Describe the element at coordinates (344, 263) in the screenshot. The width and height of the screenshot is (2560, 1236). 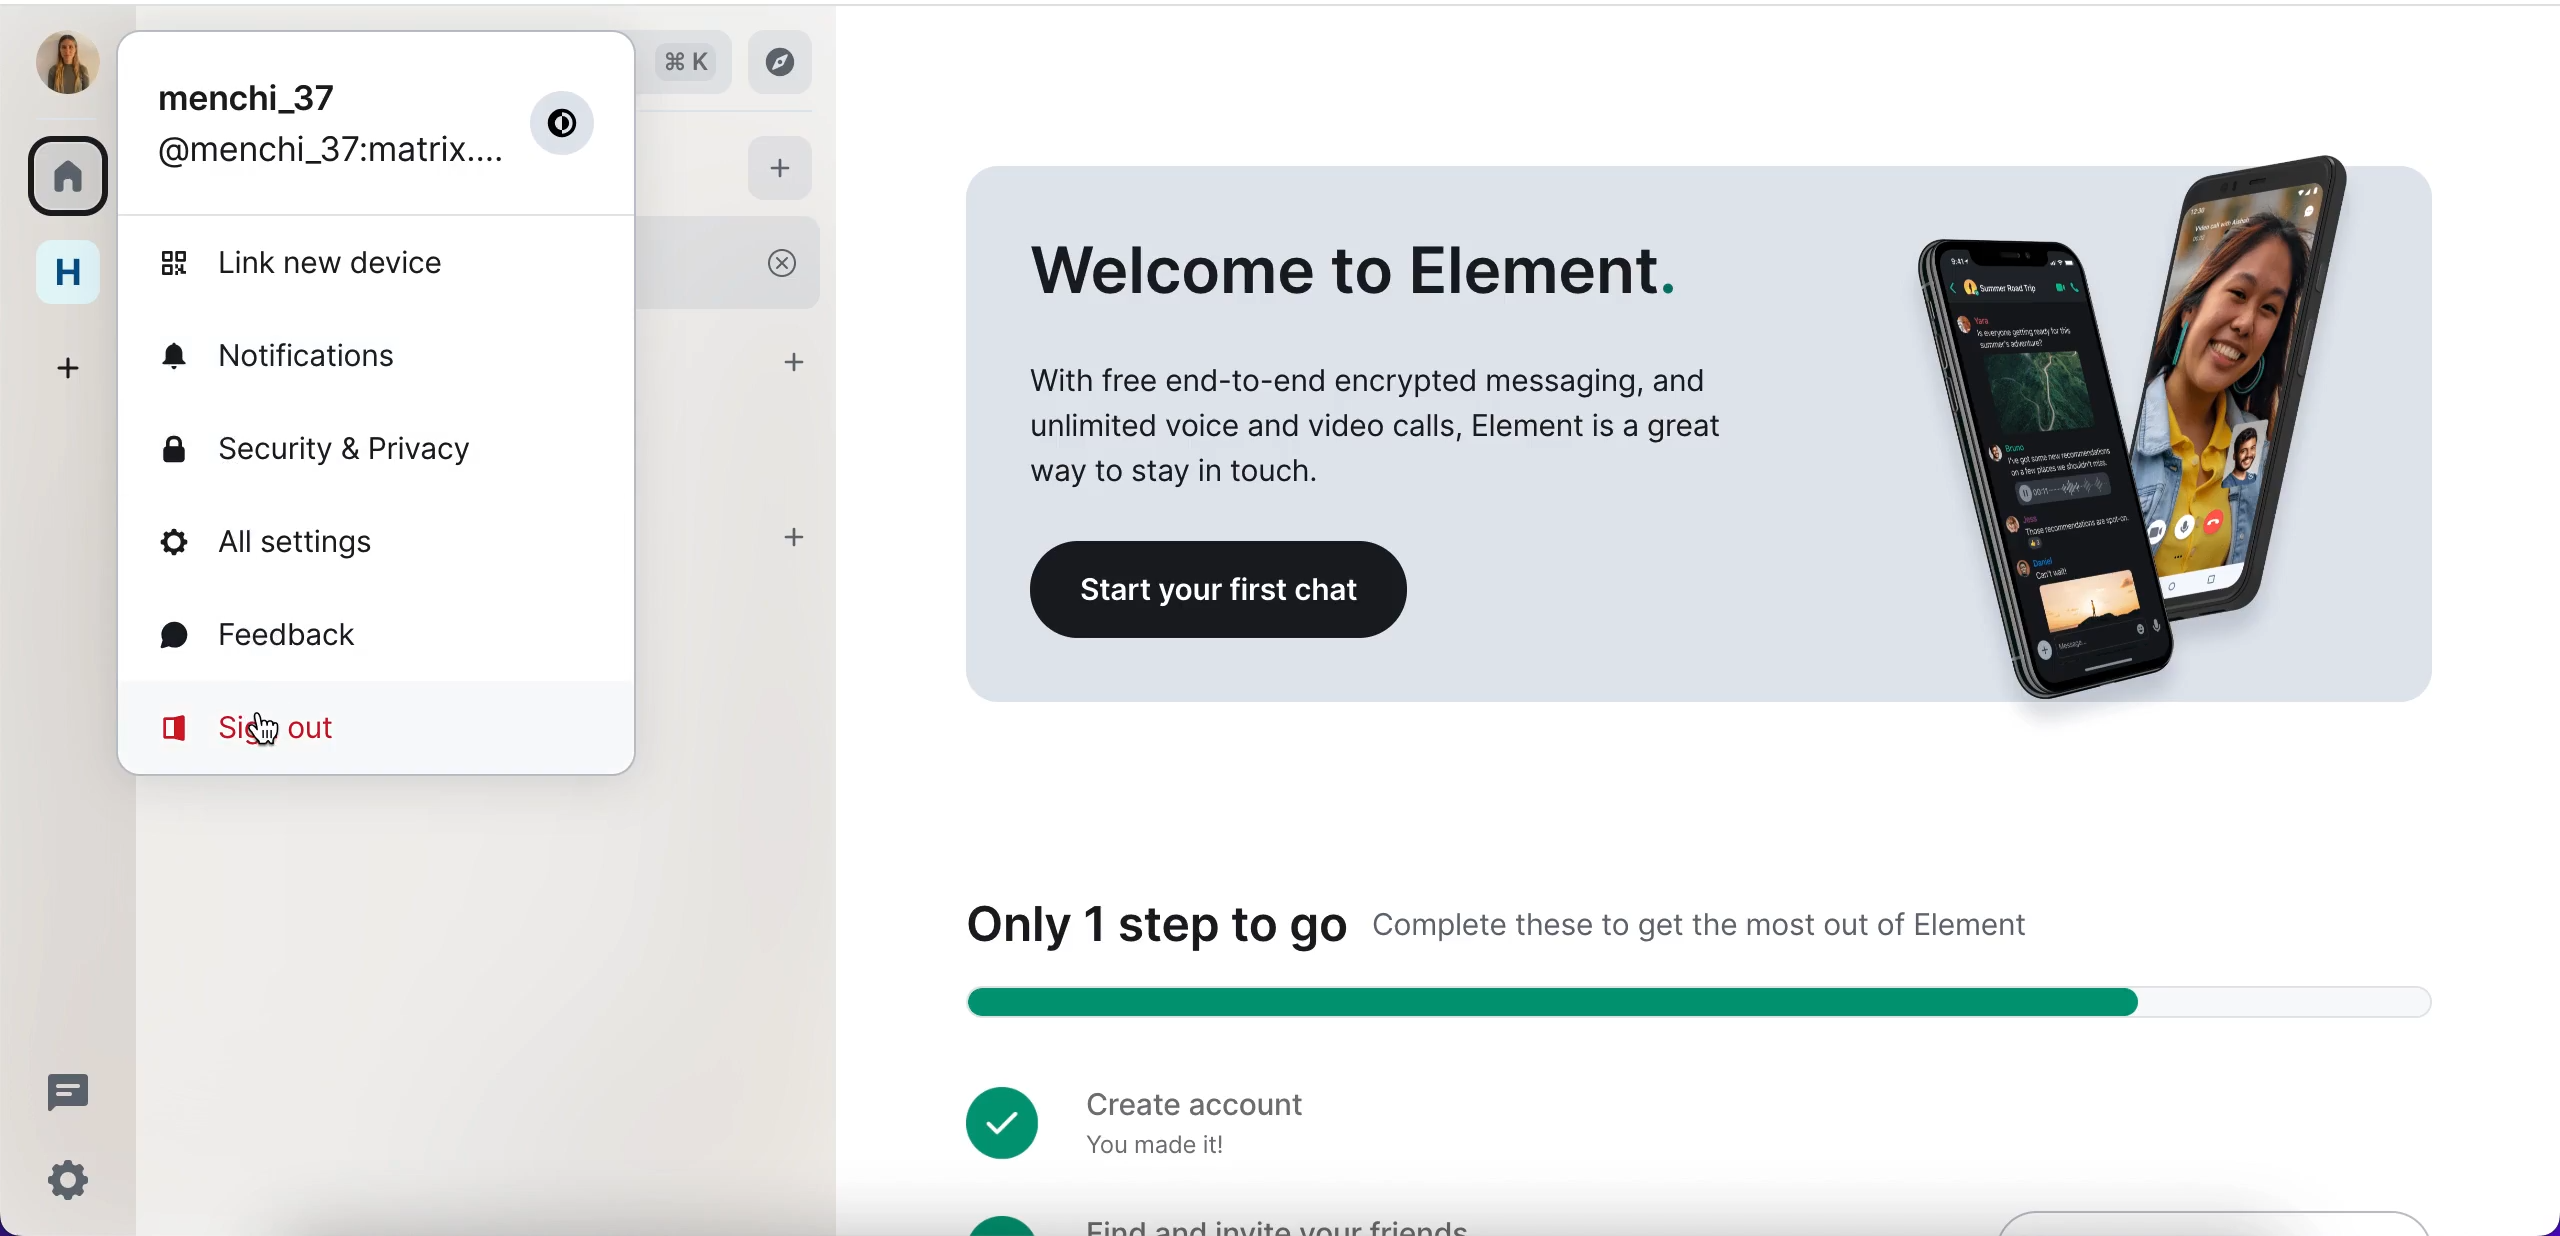
I see `link new device` at that location.